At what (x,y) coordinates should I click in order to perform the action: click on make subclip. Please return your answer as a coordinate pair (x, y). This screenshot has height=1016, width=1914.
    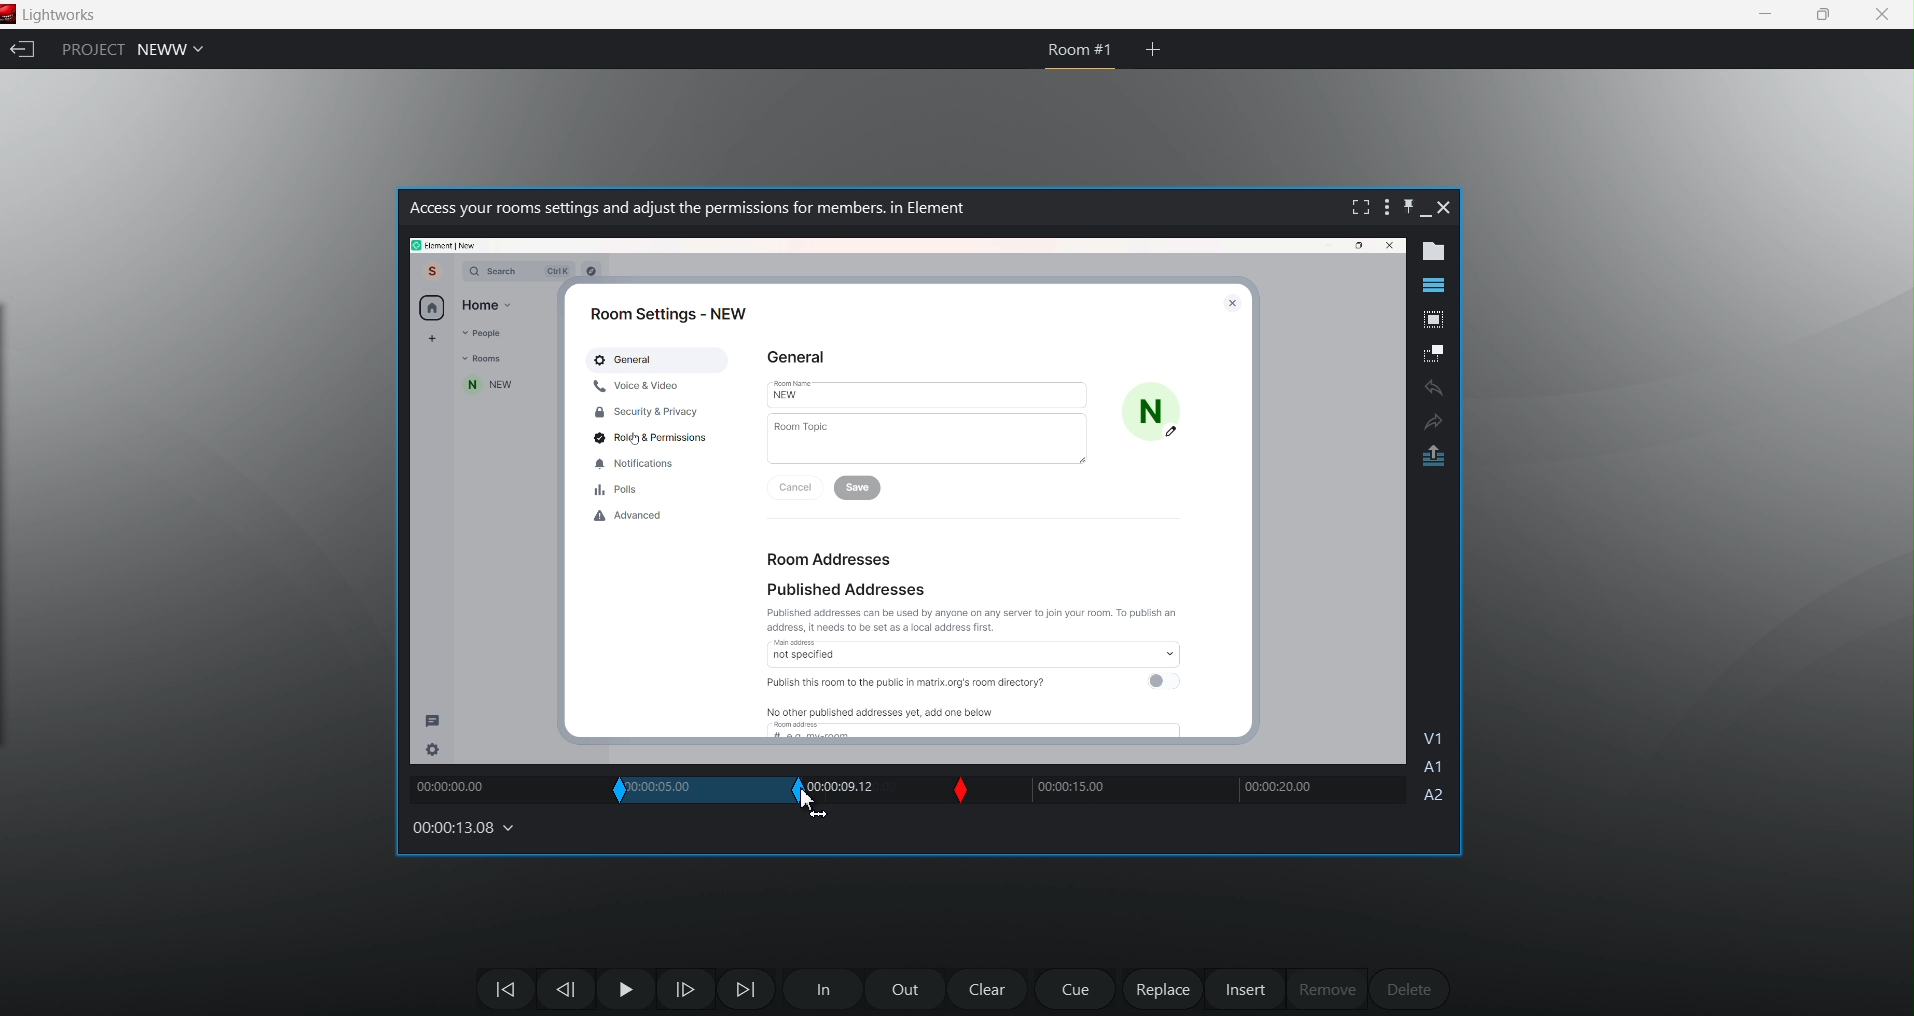
    Looking at the image, I should click on (1435, 352).